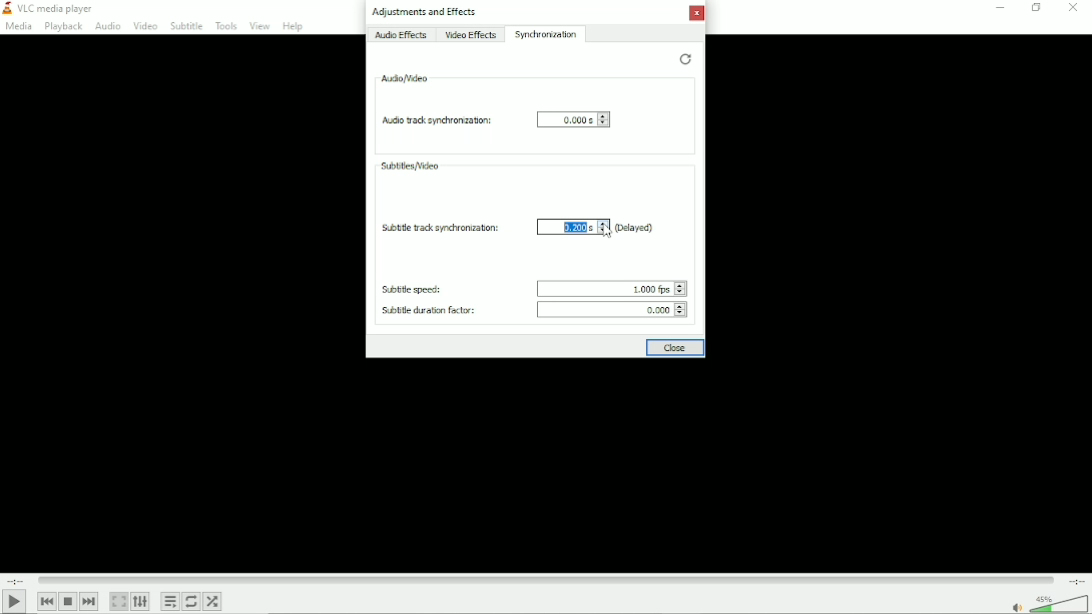 The image size is (1092, 614). What do you see at coordinates (607, 286) in the screenshot?
I see `1.000 fps` at bounding box center [607, 286].